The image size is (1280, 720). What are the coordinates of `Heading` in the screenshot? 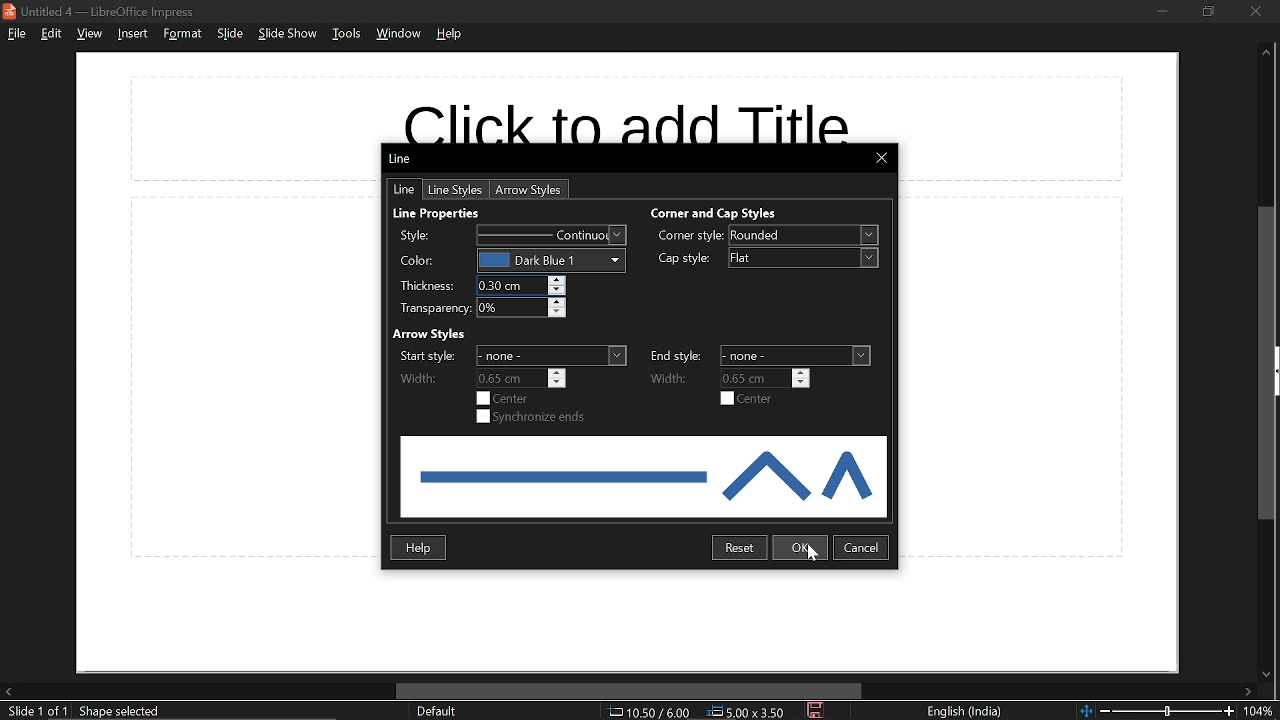 It's located at (430, 335).